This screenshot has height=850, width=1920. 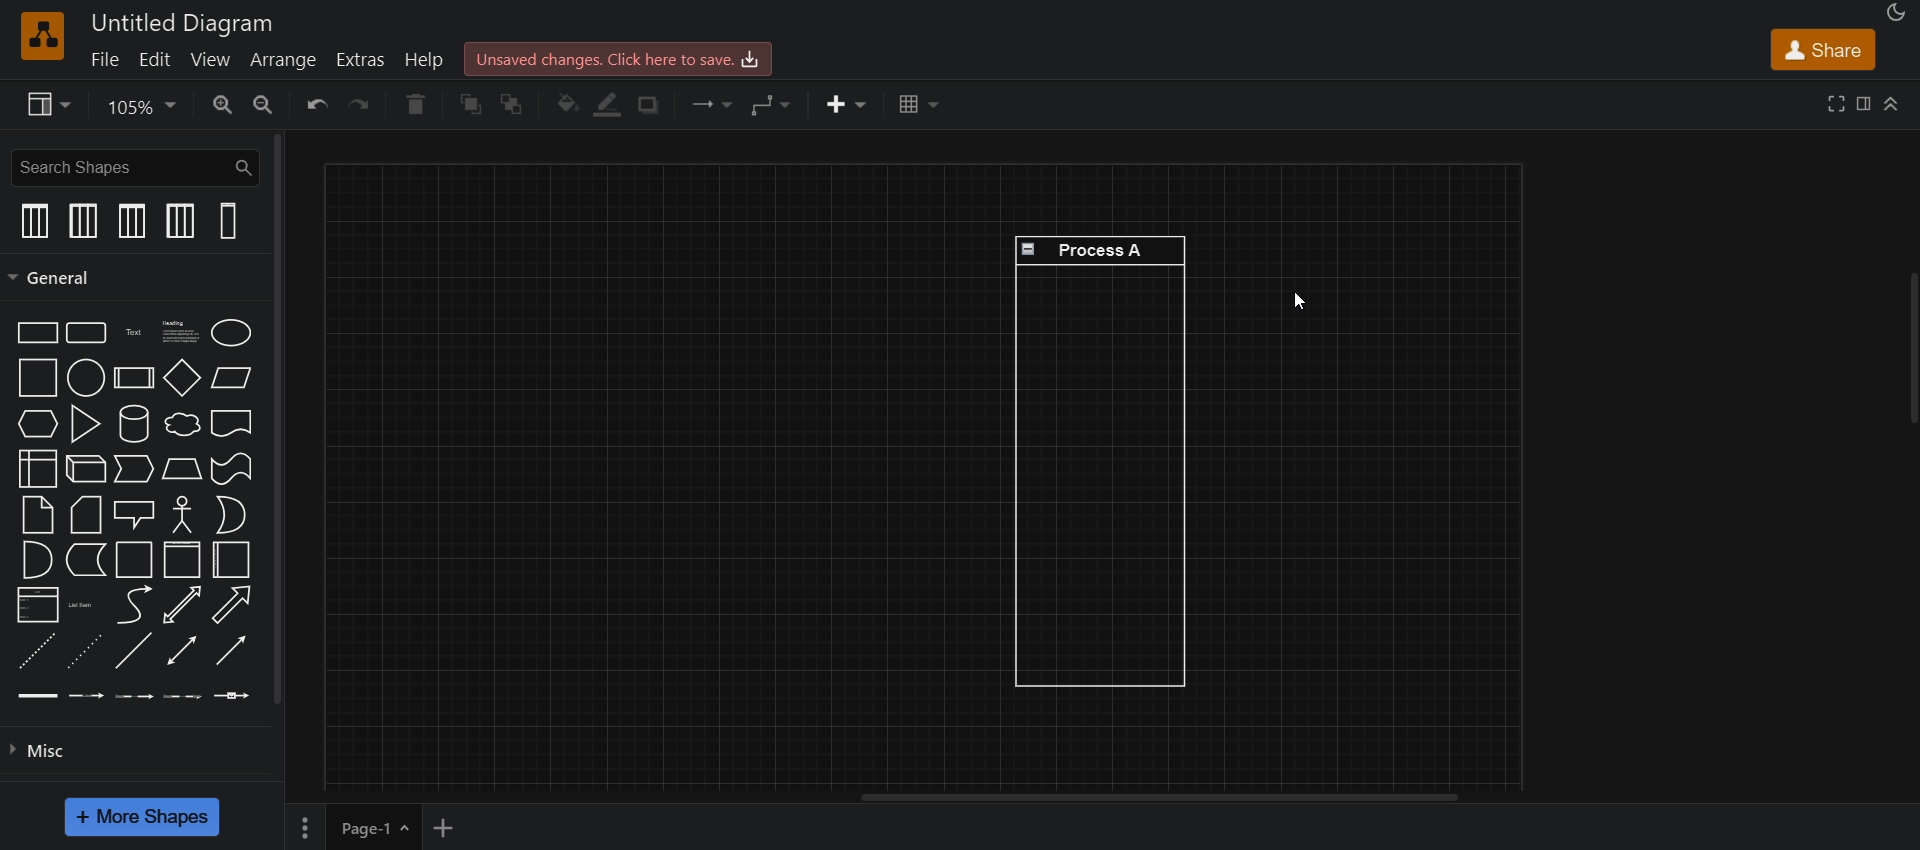 What do you see at coordinates (180, 425) in the screenshot?
I see `cloud` at bounding box center [180, 425].